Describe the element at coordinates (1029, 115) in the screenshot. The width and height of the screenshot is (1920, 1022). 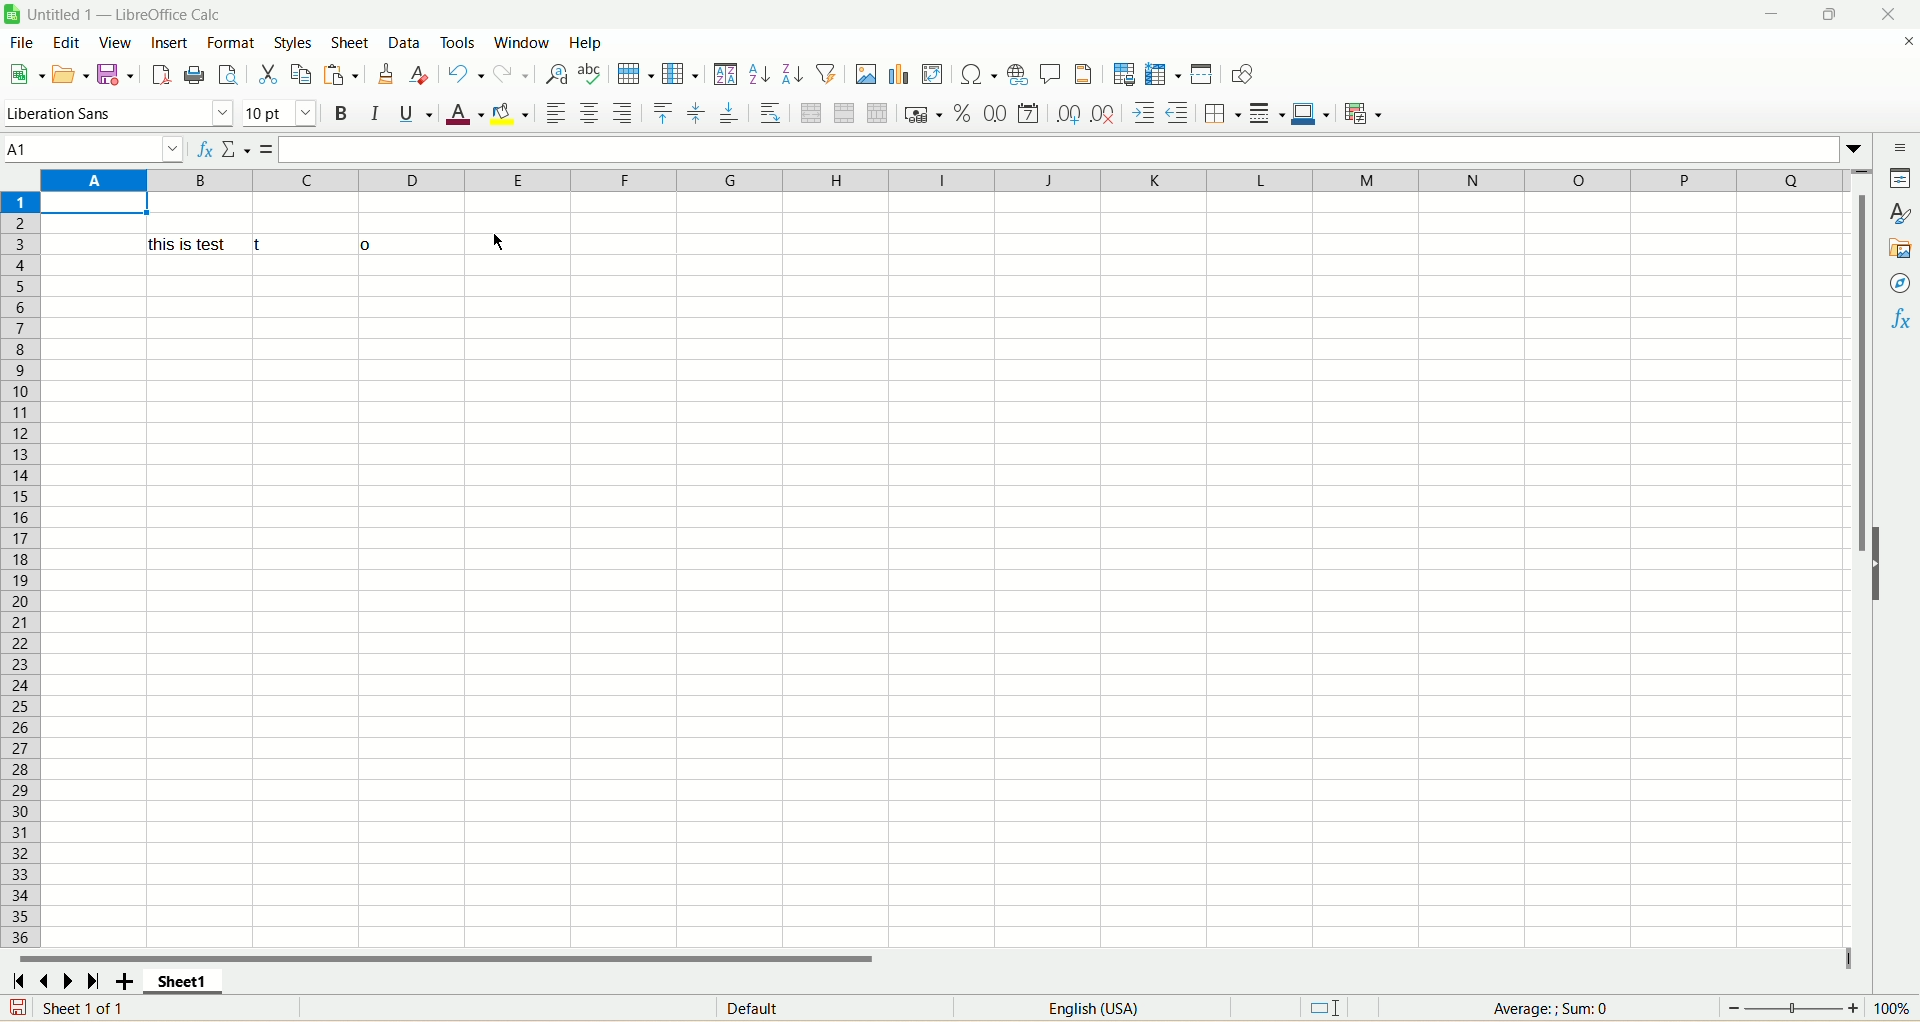
I see `format as date` at that location.